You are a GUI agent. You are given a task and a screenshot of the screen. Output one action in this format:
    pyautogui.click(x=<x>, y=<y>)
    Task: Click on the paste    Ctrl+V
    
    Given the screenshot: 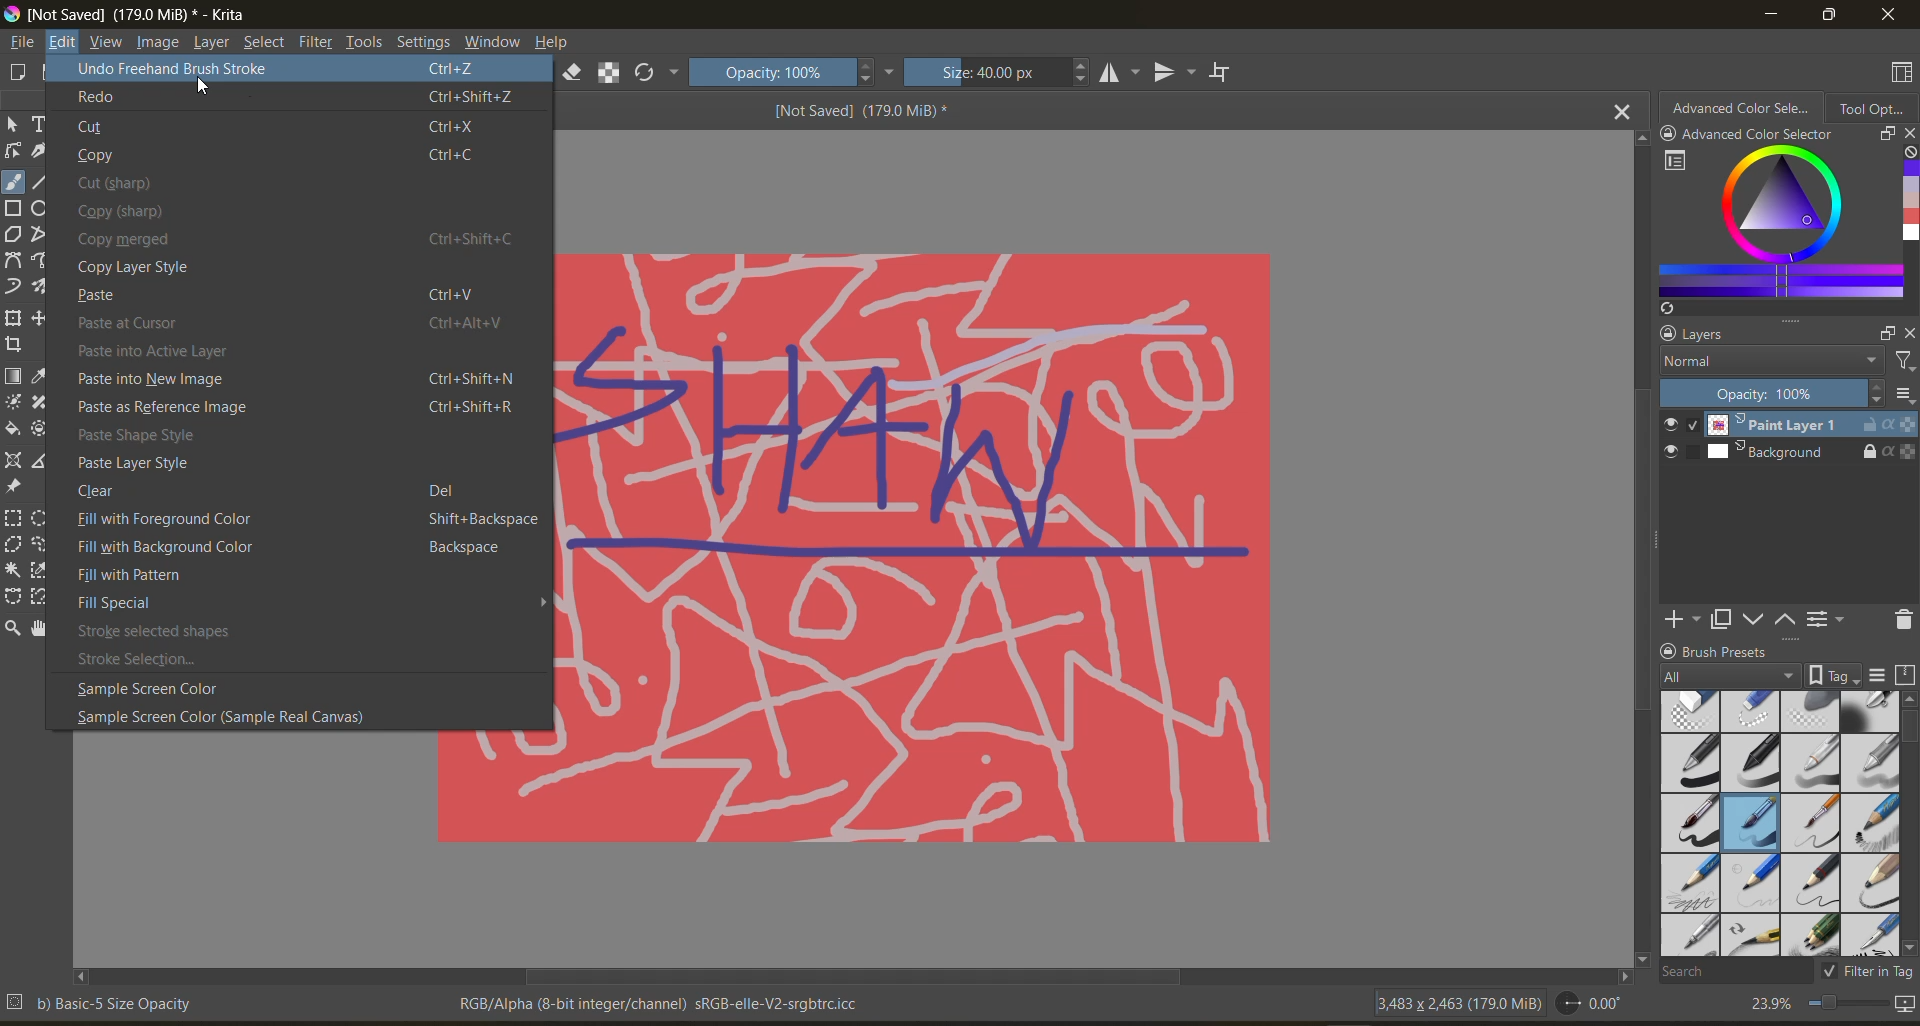 What is the action you would take?
    pyautogui.click(x=283, y=297)
    